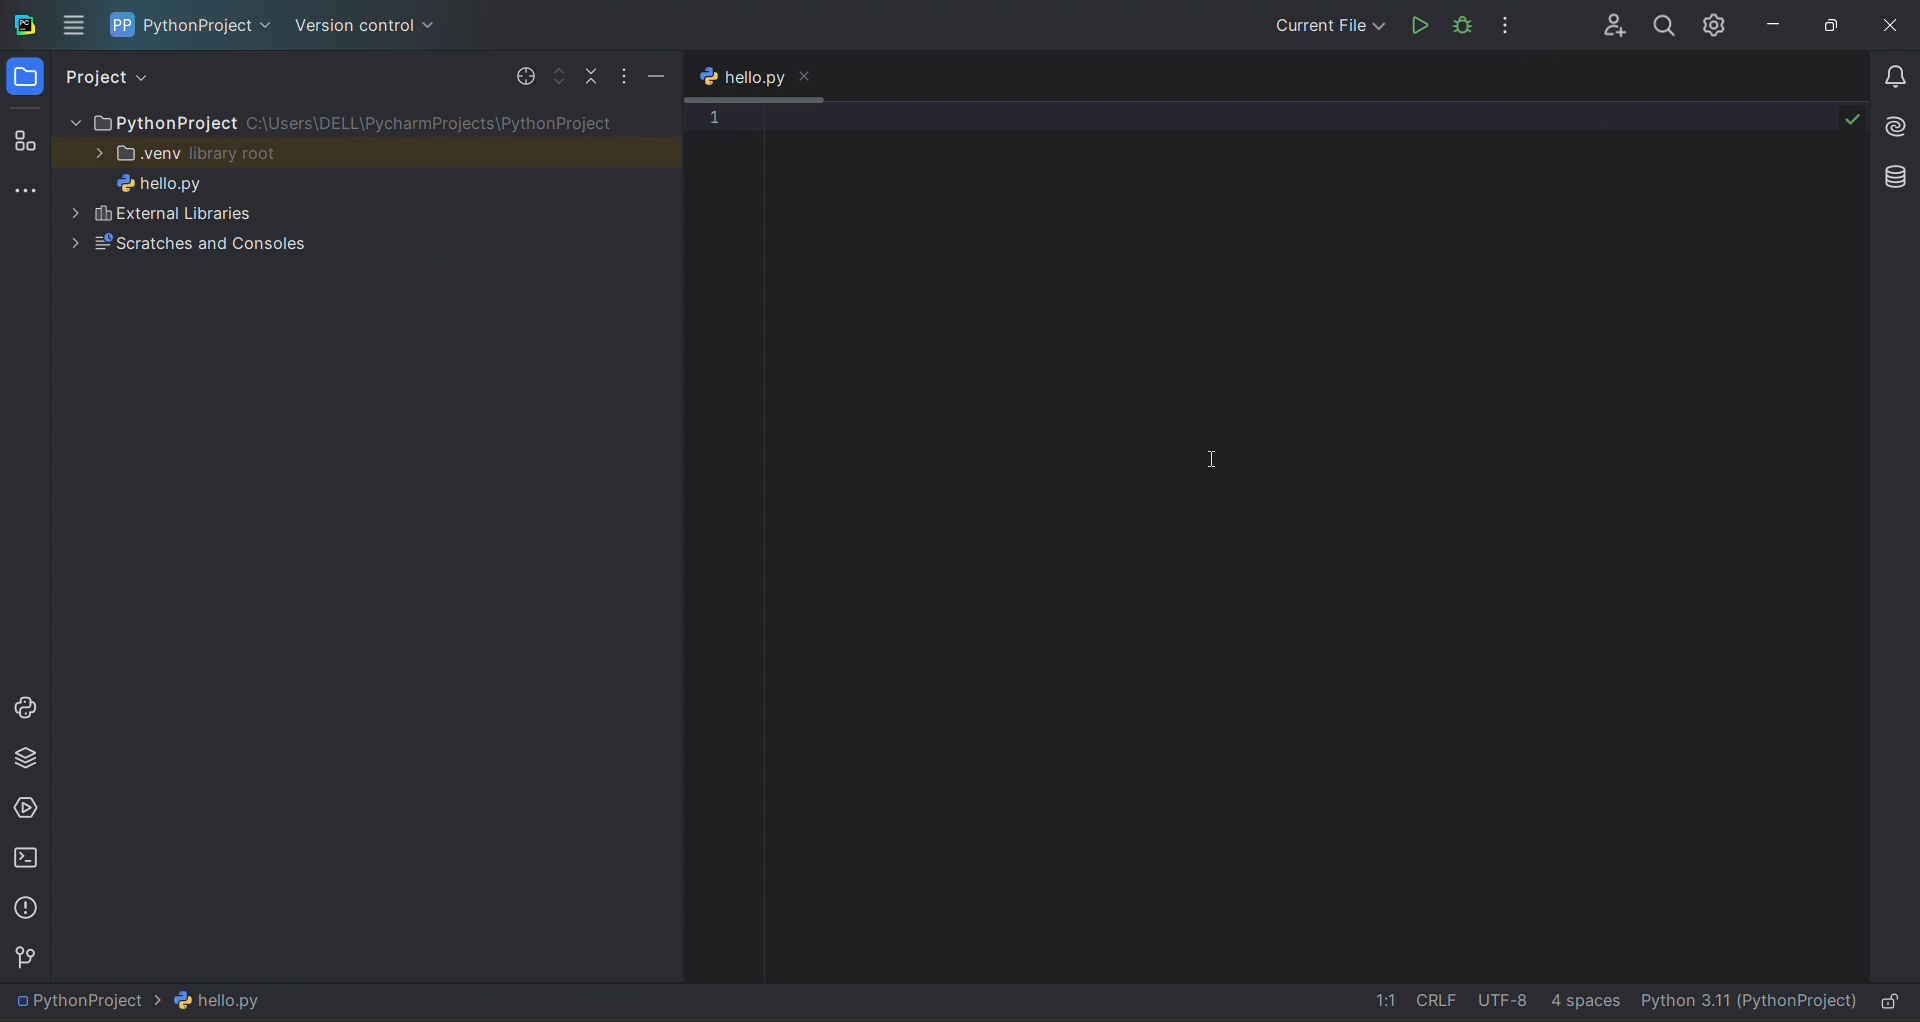  I want to click on search, so click(1660, 26).